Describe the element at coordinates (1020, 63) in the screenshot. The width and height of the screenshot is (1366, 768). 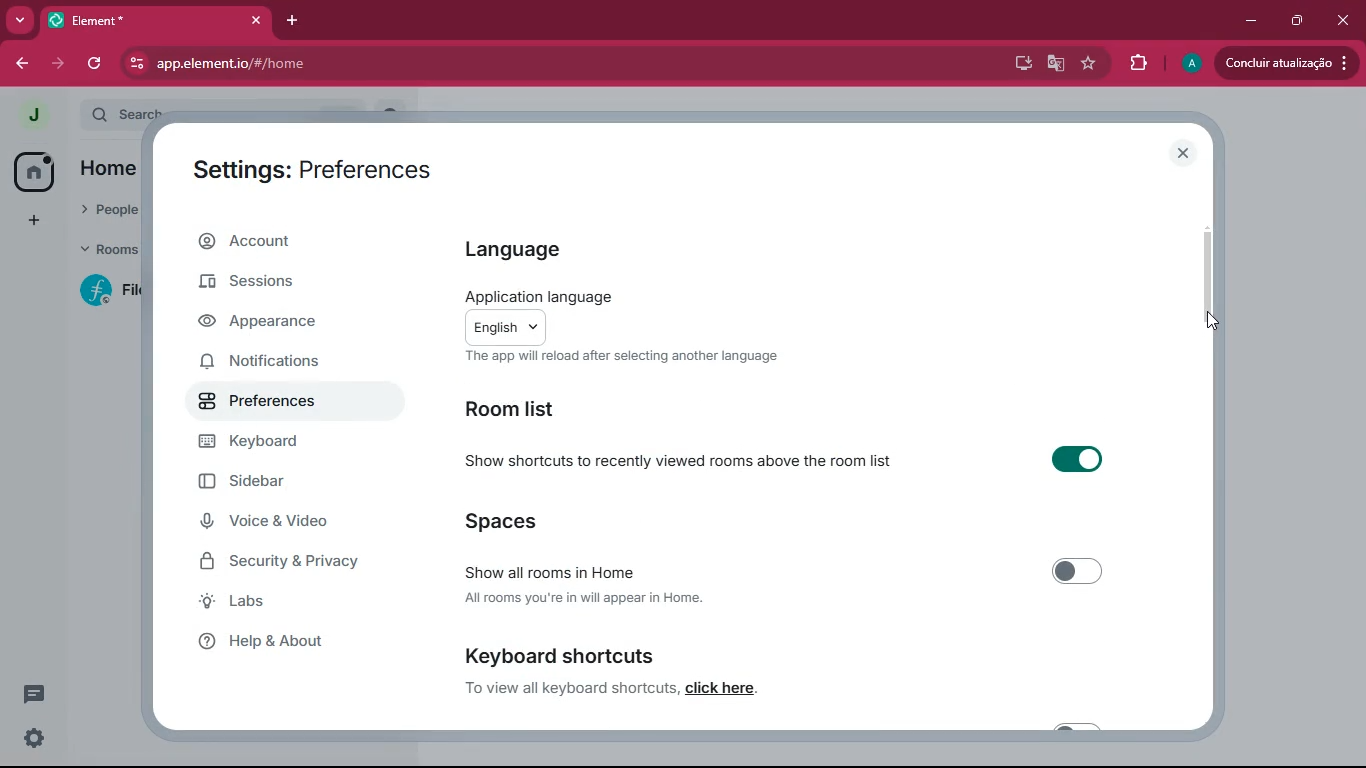
I see `desktop` at that location.